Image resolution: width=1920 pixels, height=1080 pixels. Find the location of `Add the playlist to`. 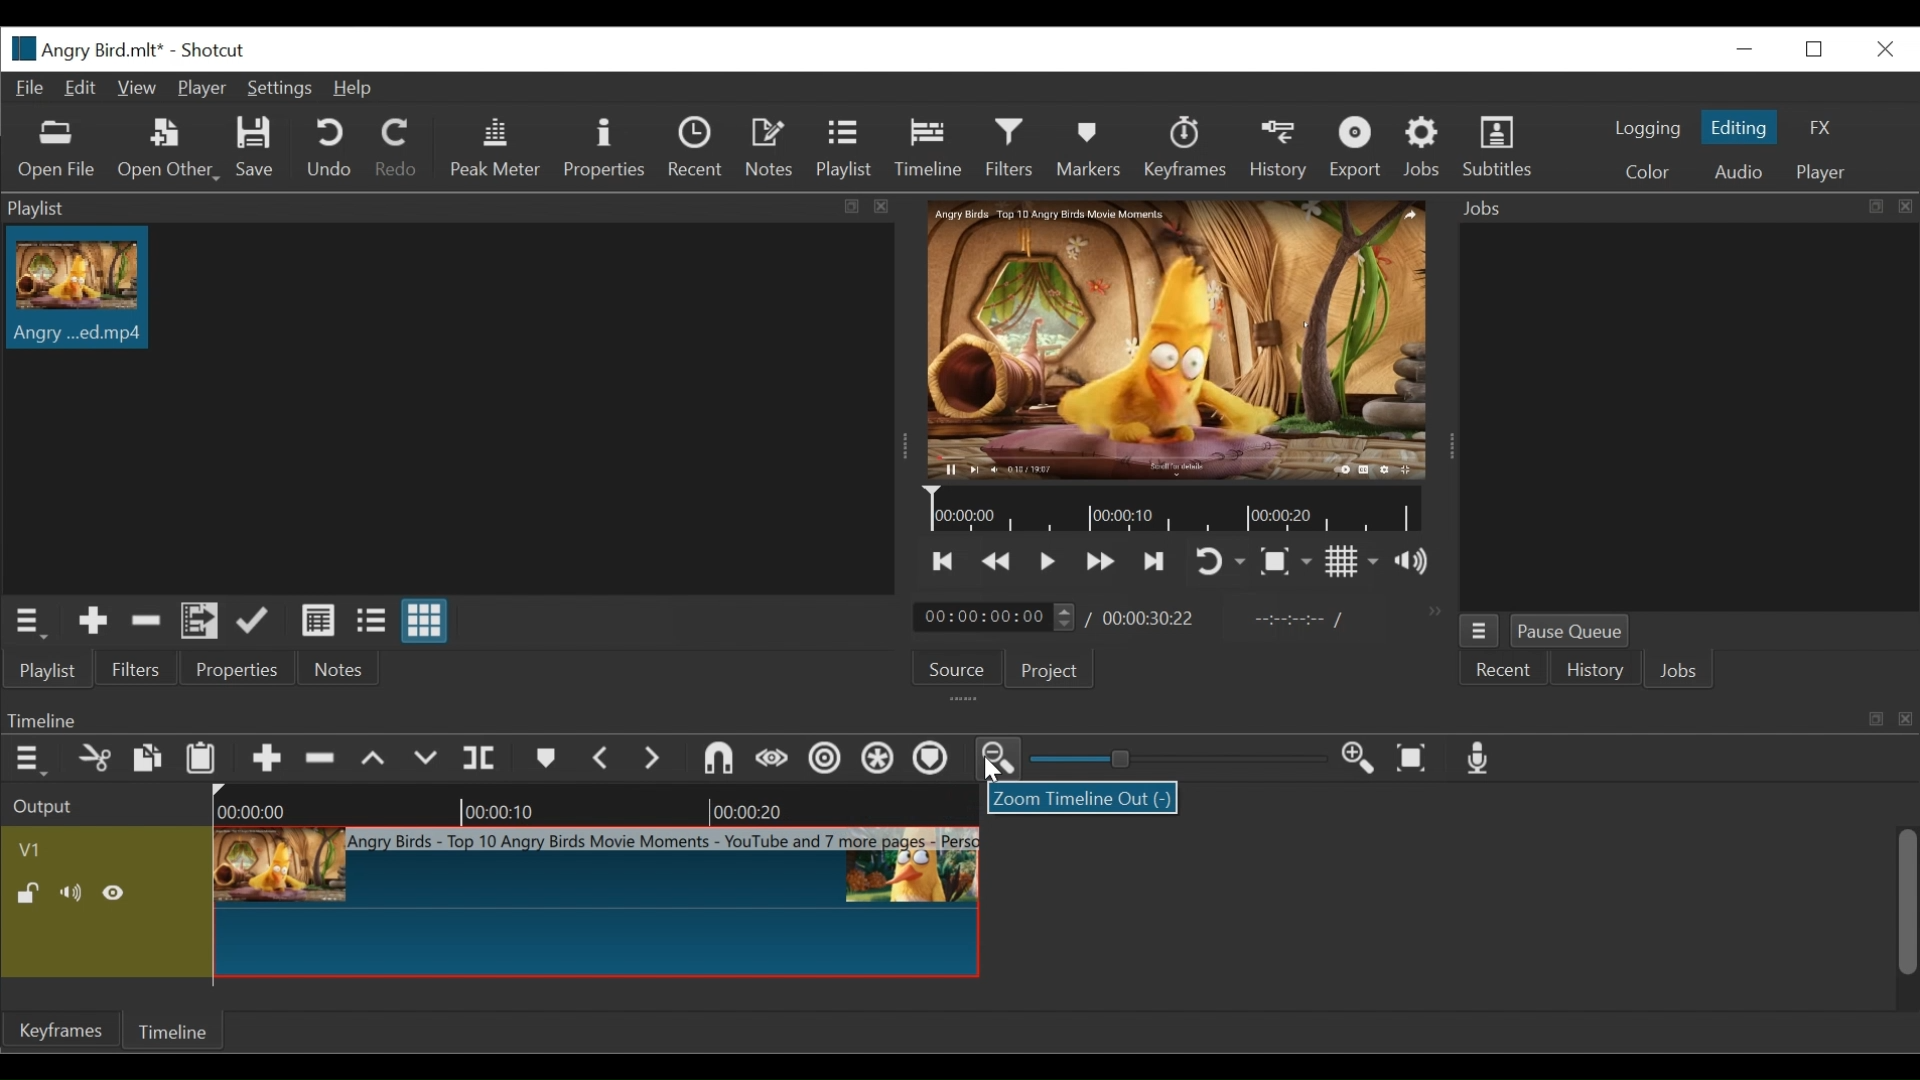

Add the playlist to is located at coordinates (201, 621).